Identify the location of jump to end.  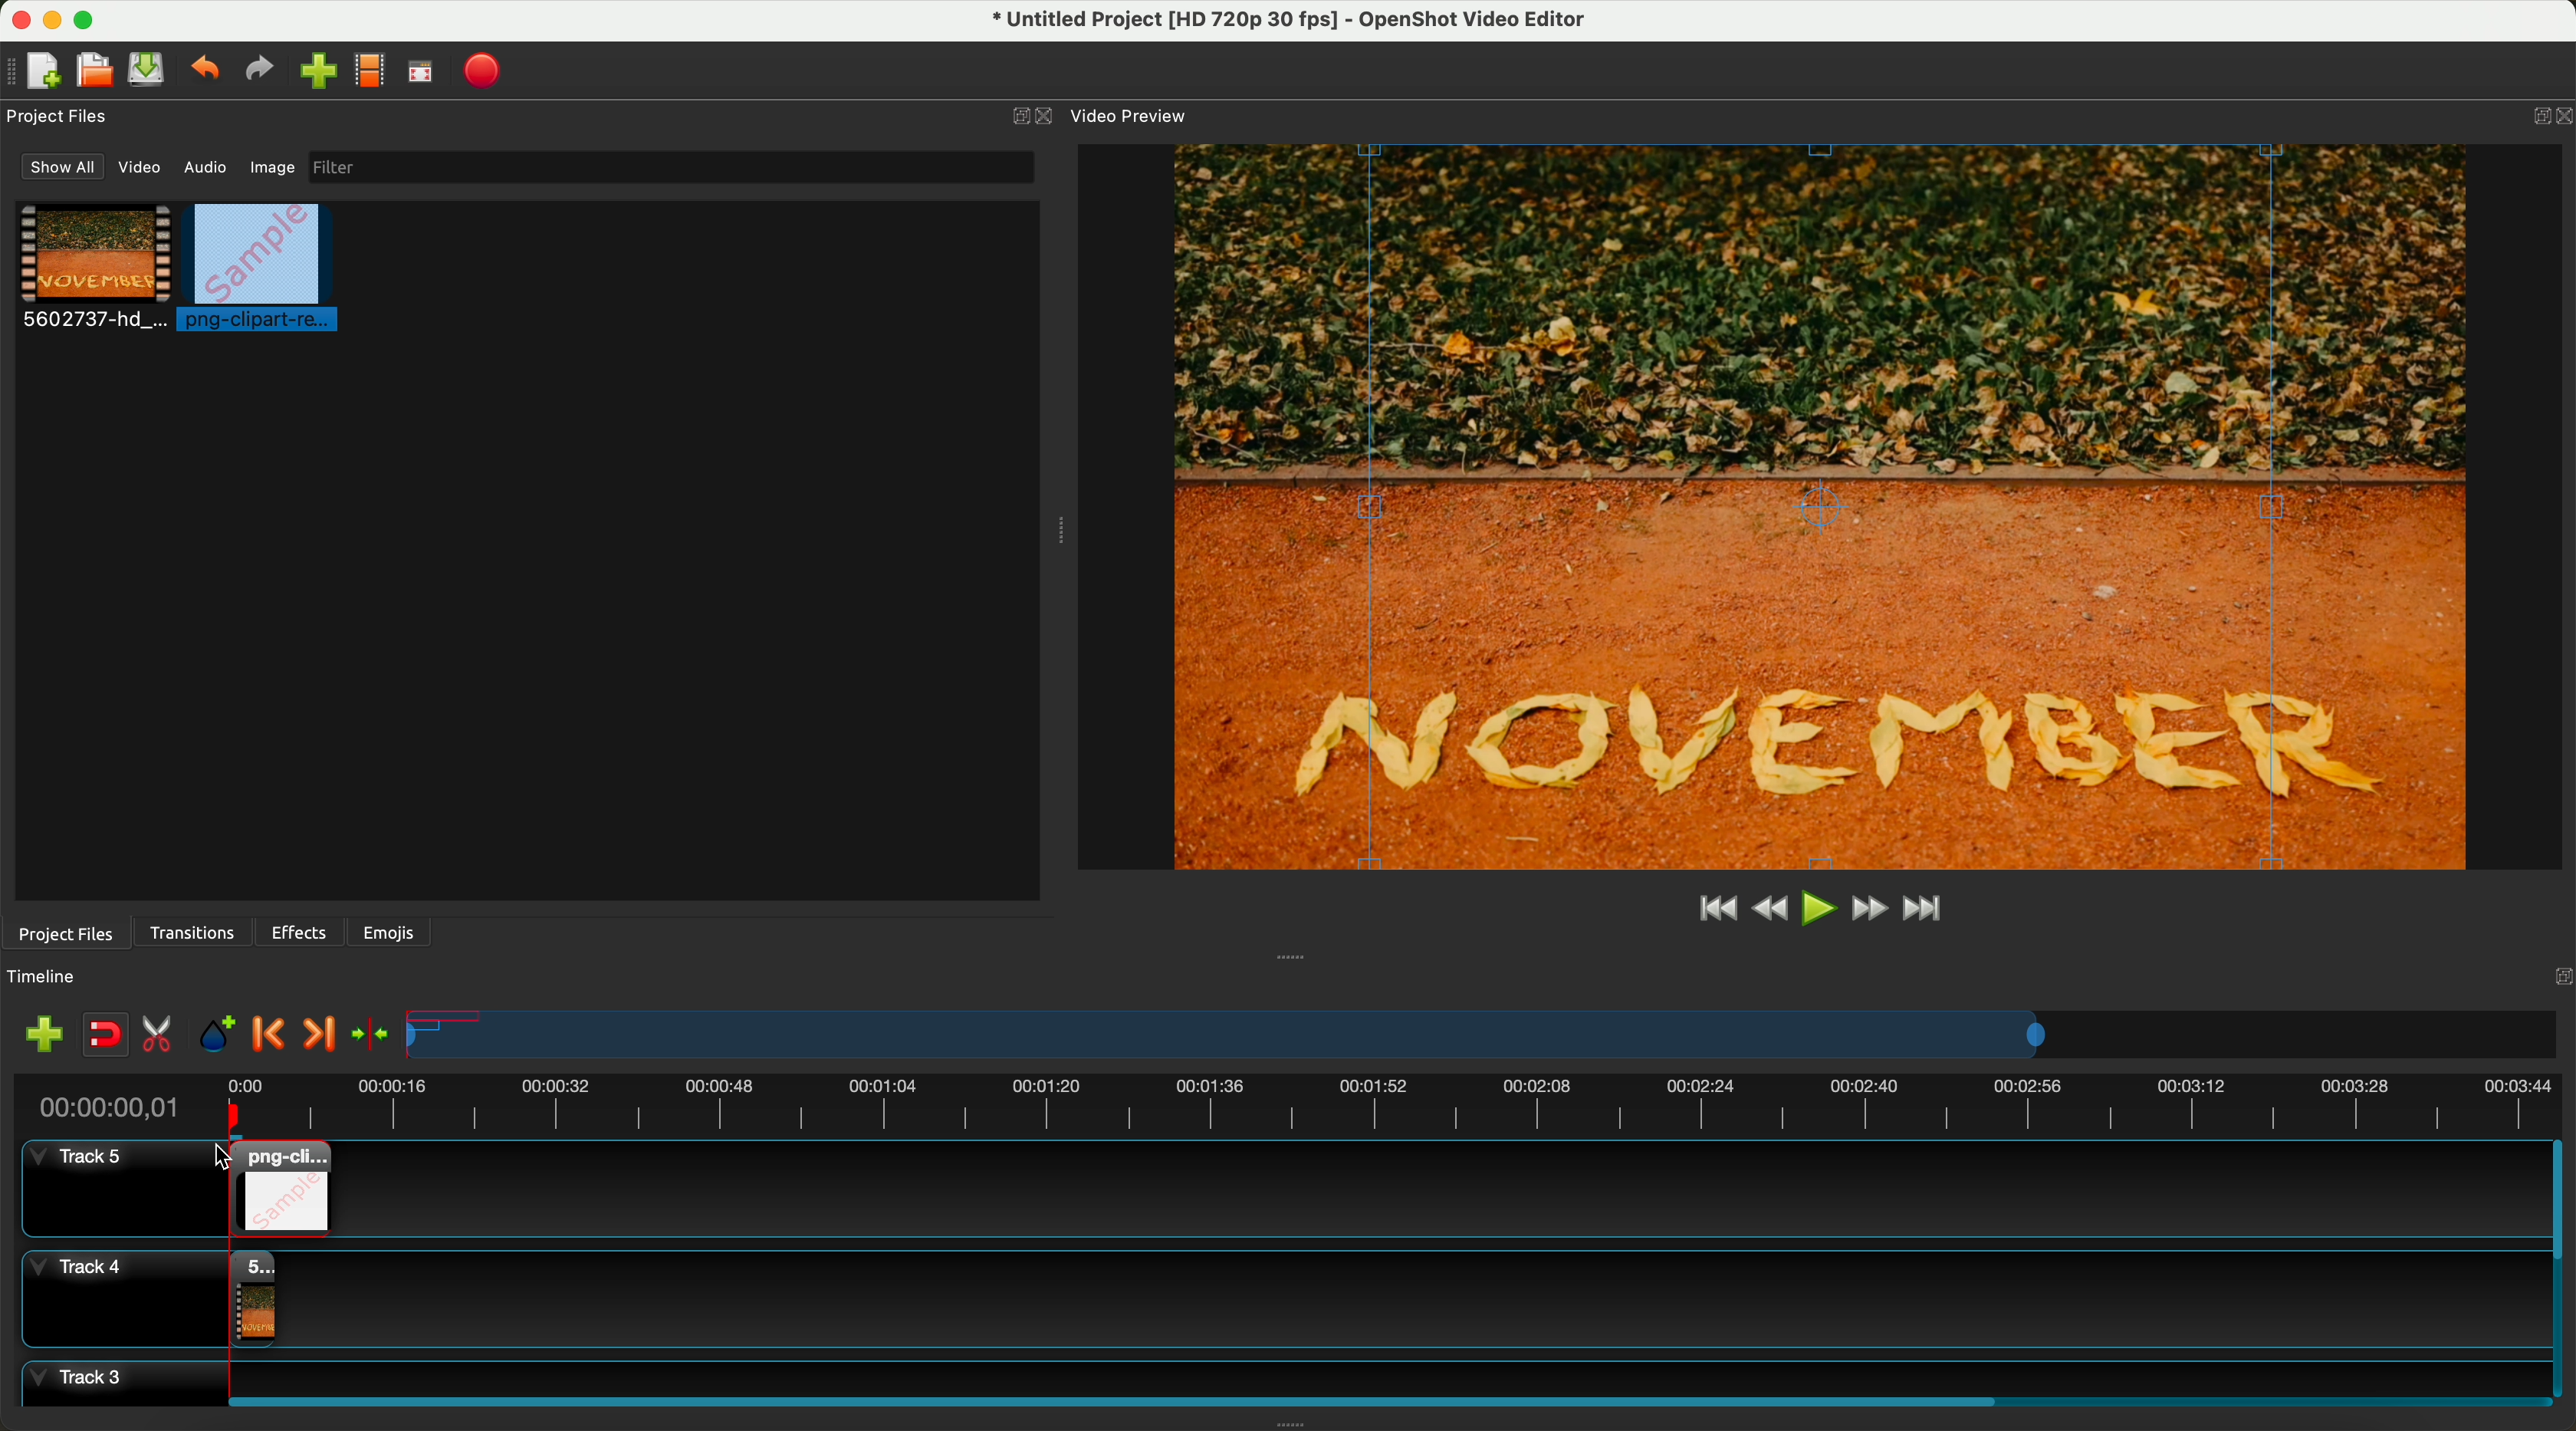
(1925, 911).